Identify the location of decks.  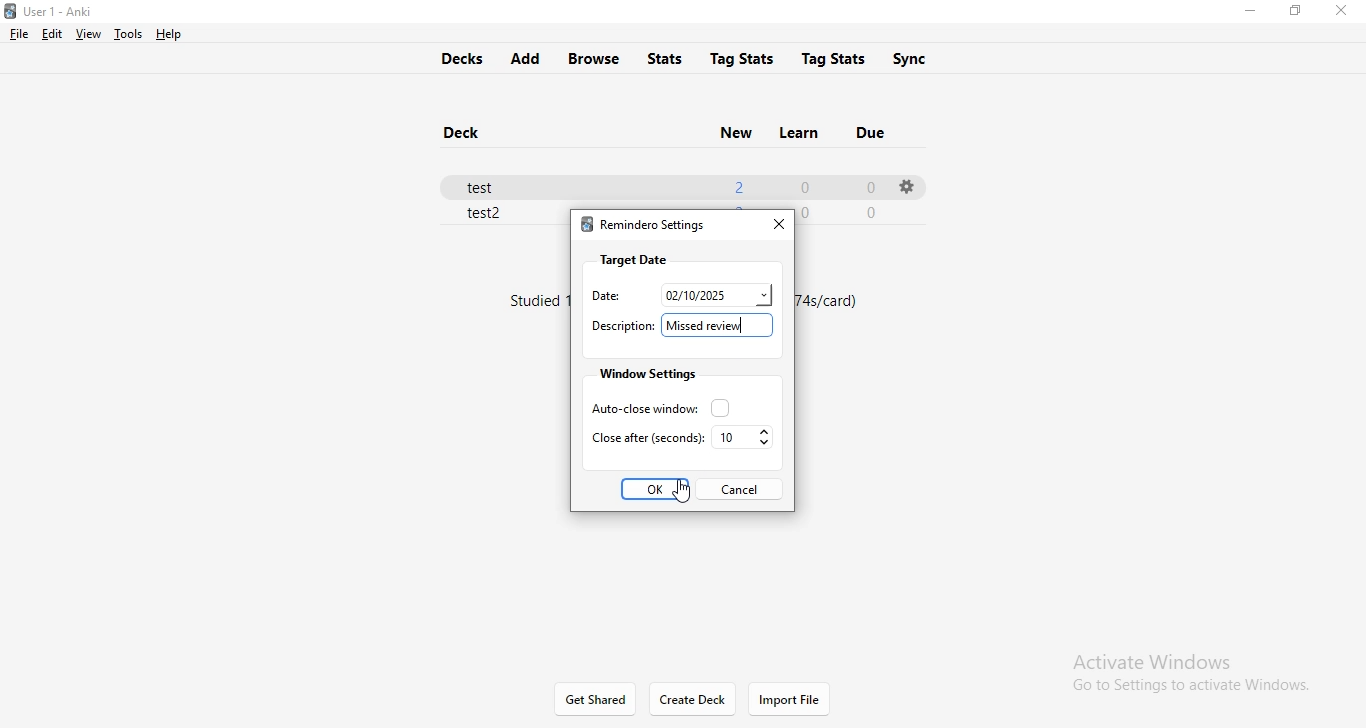
(457, 56).